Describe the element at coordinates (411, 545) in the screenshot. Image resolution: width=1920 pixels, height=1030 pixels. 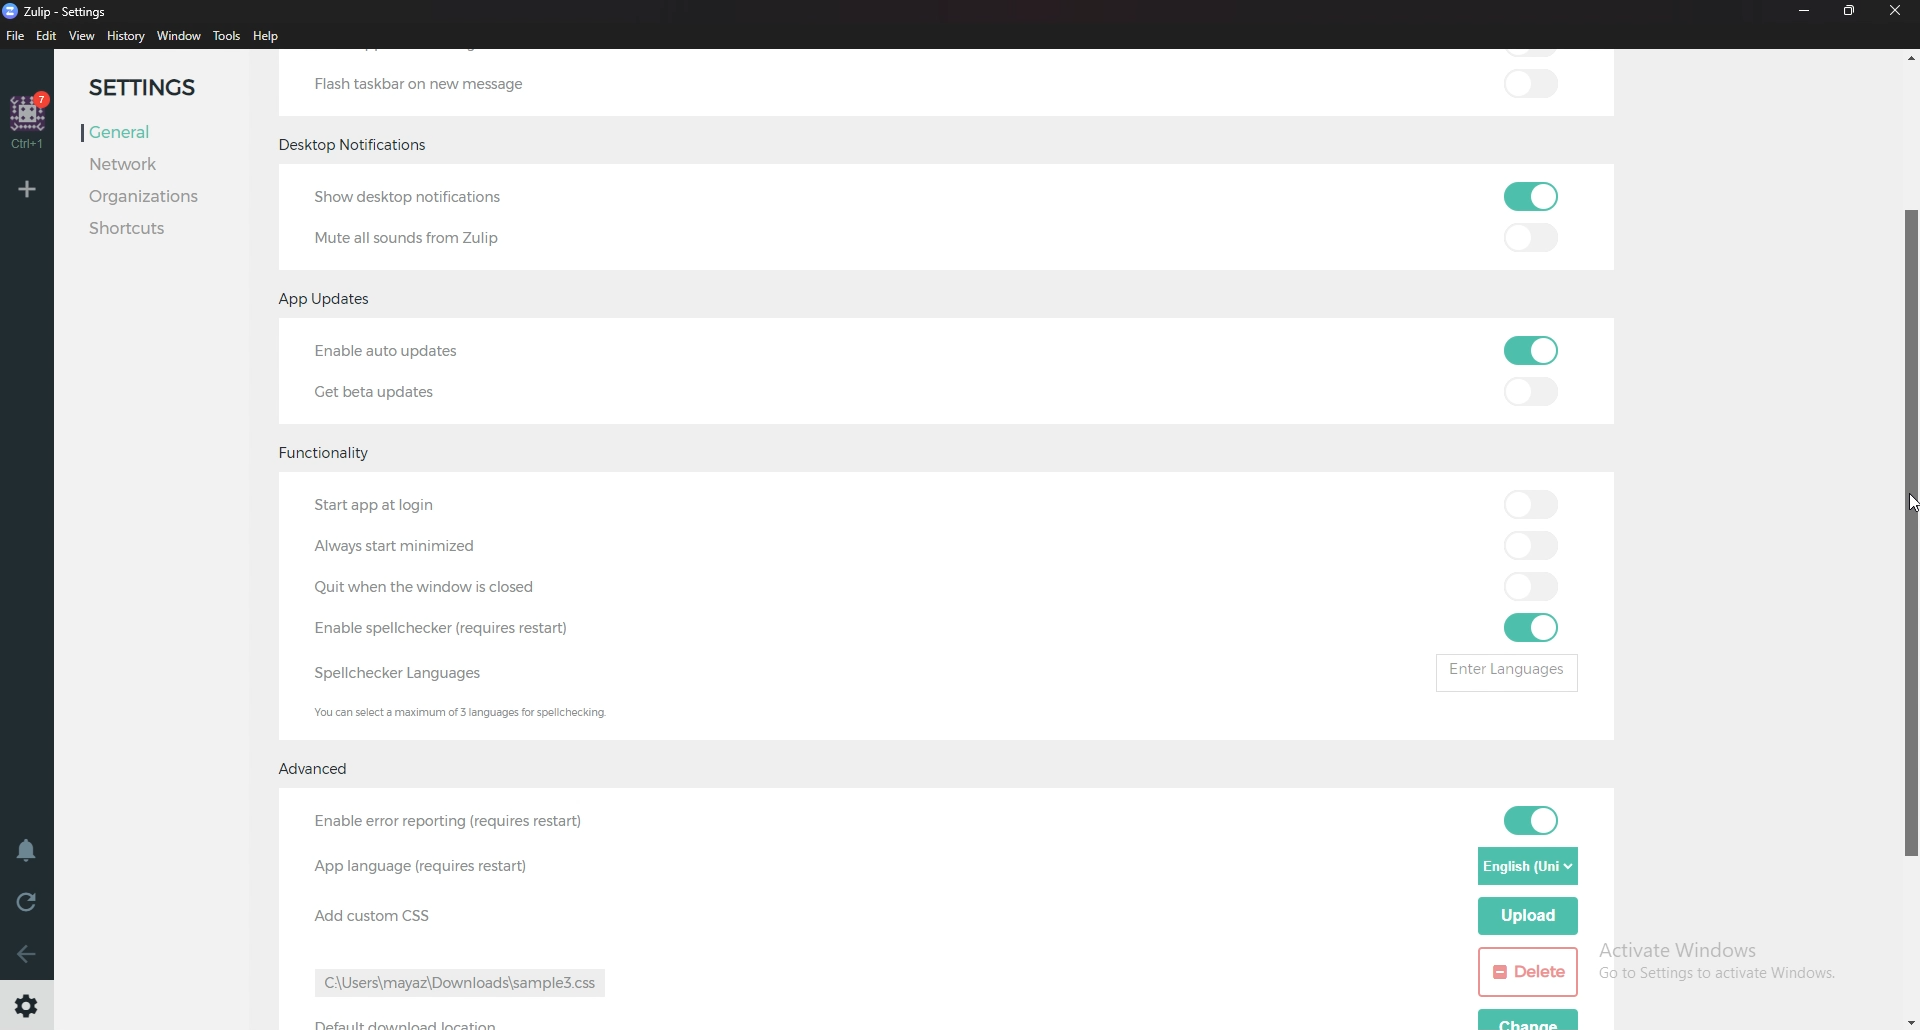
I see `Always start minimized` at that location.